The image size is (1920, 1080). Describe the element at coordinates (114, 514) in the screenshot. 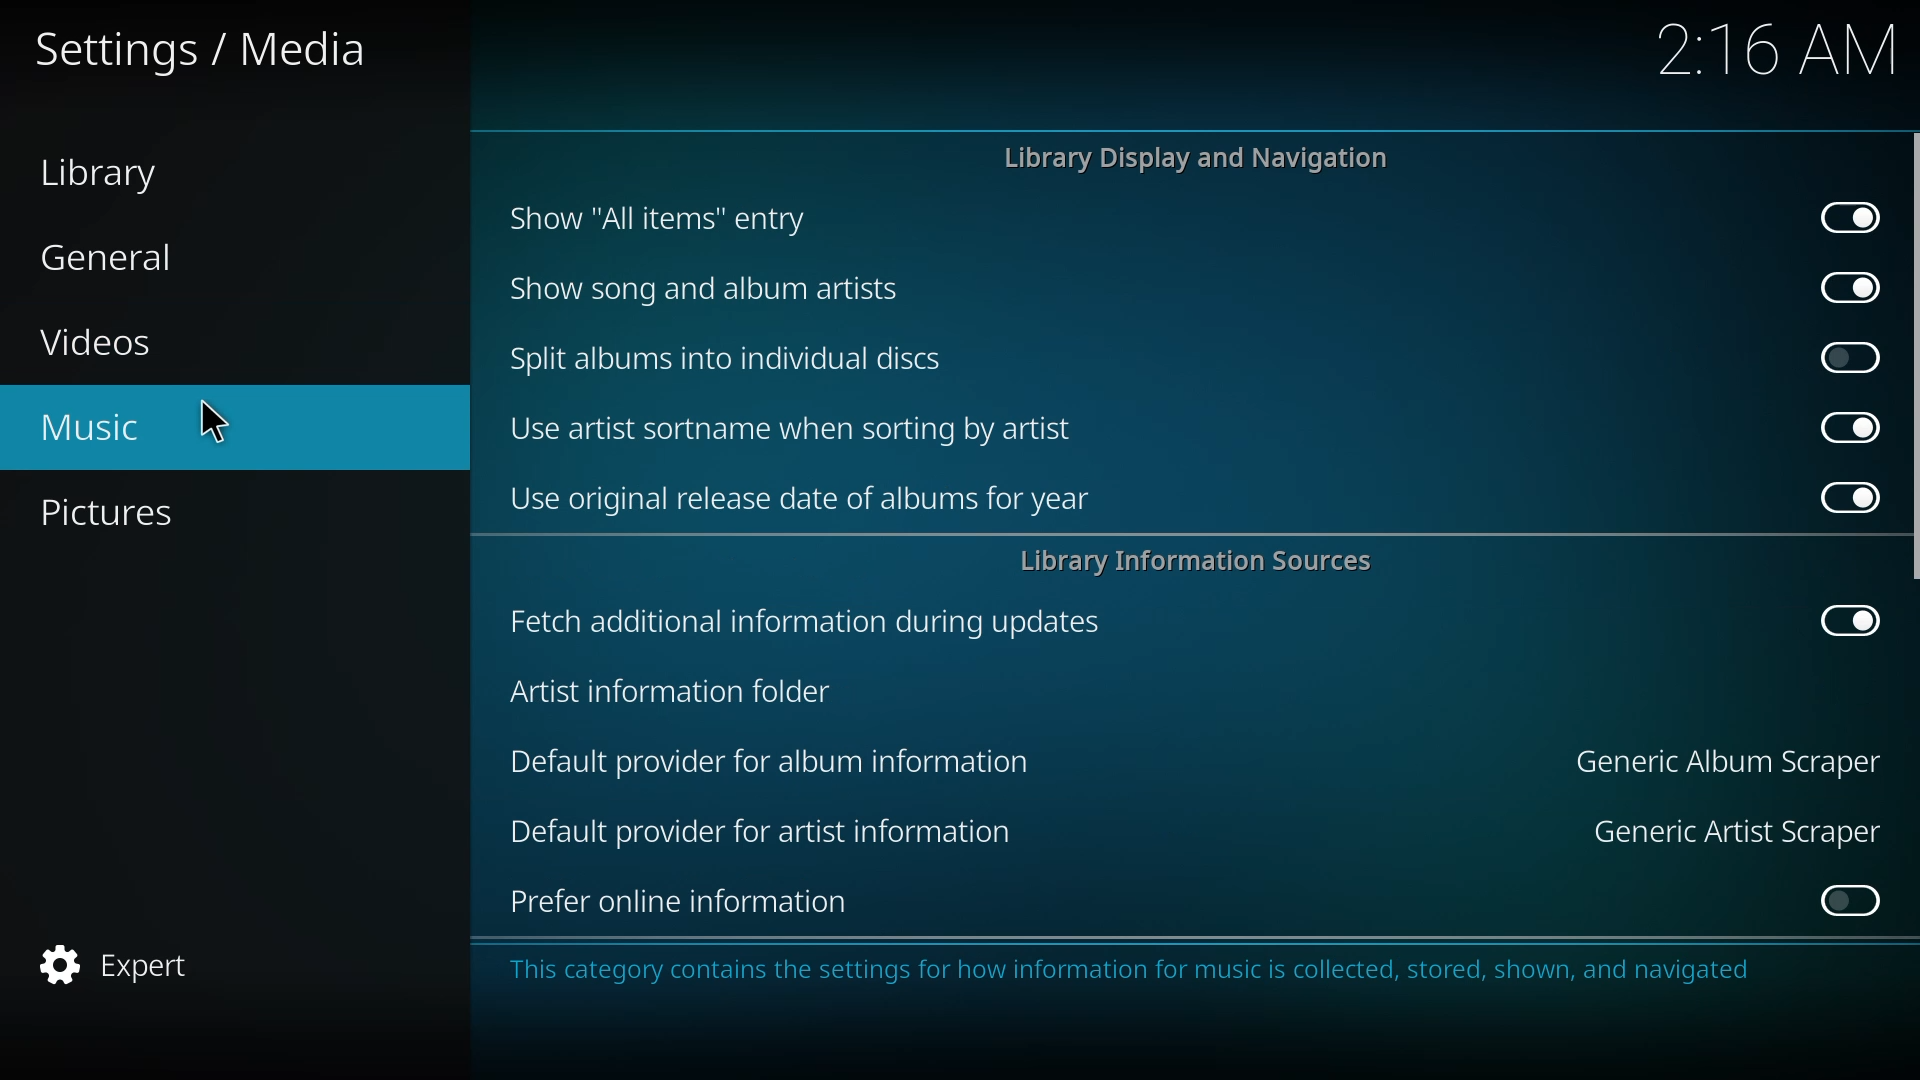

I see `pictures` at that location.